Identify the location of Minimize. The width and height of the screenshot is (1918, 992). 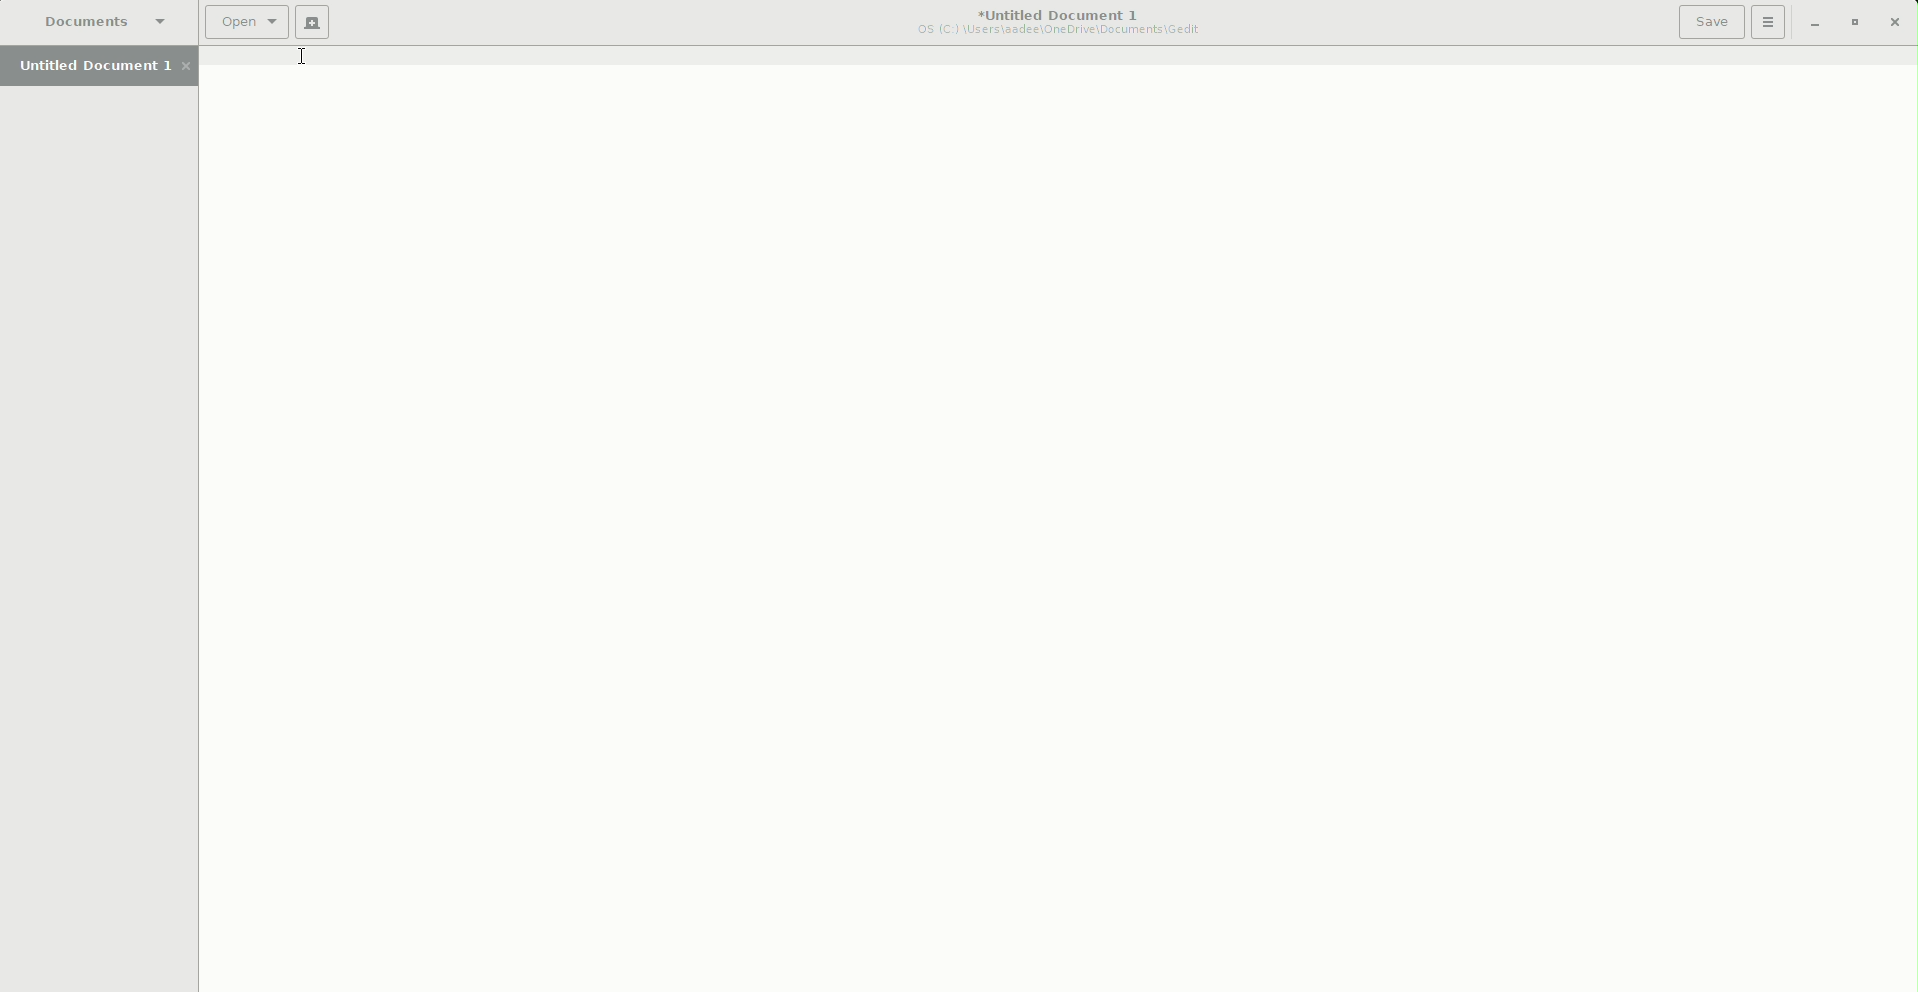
(1811, 22).